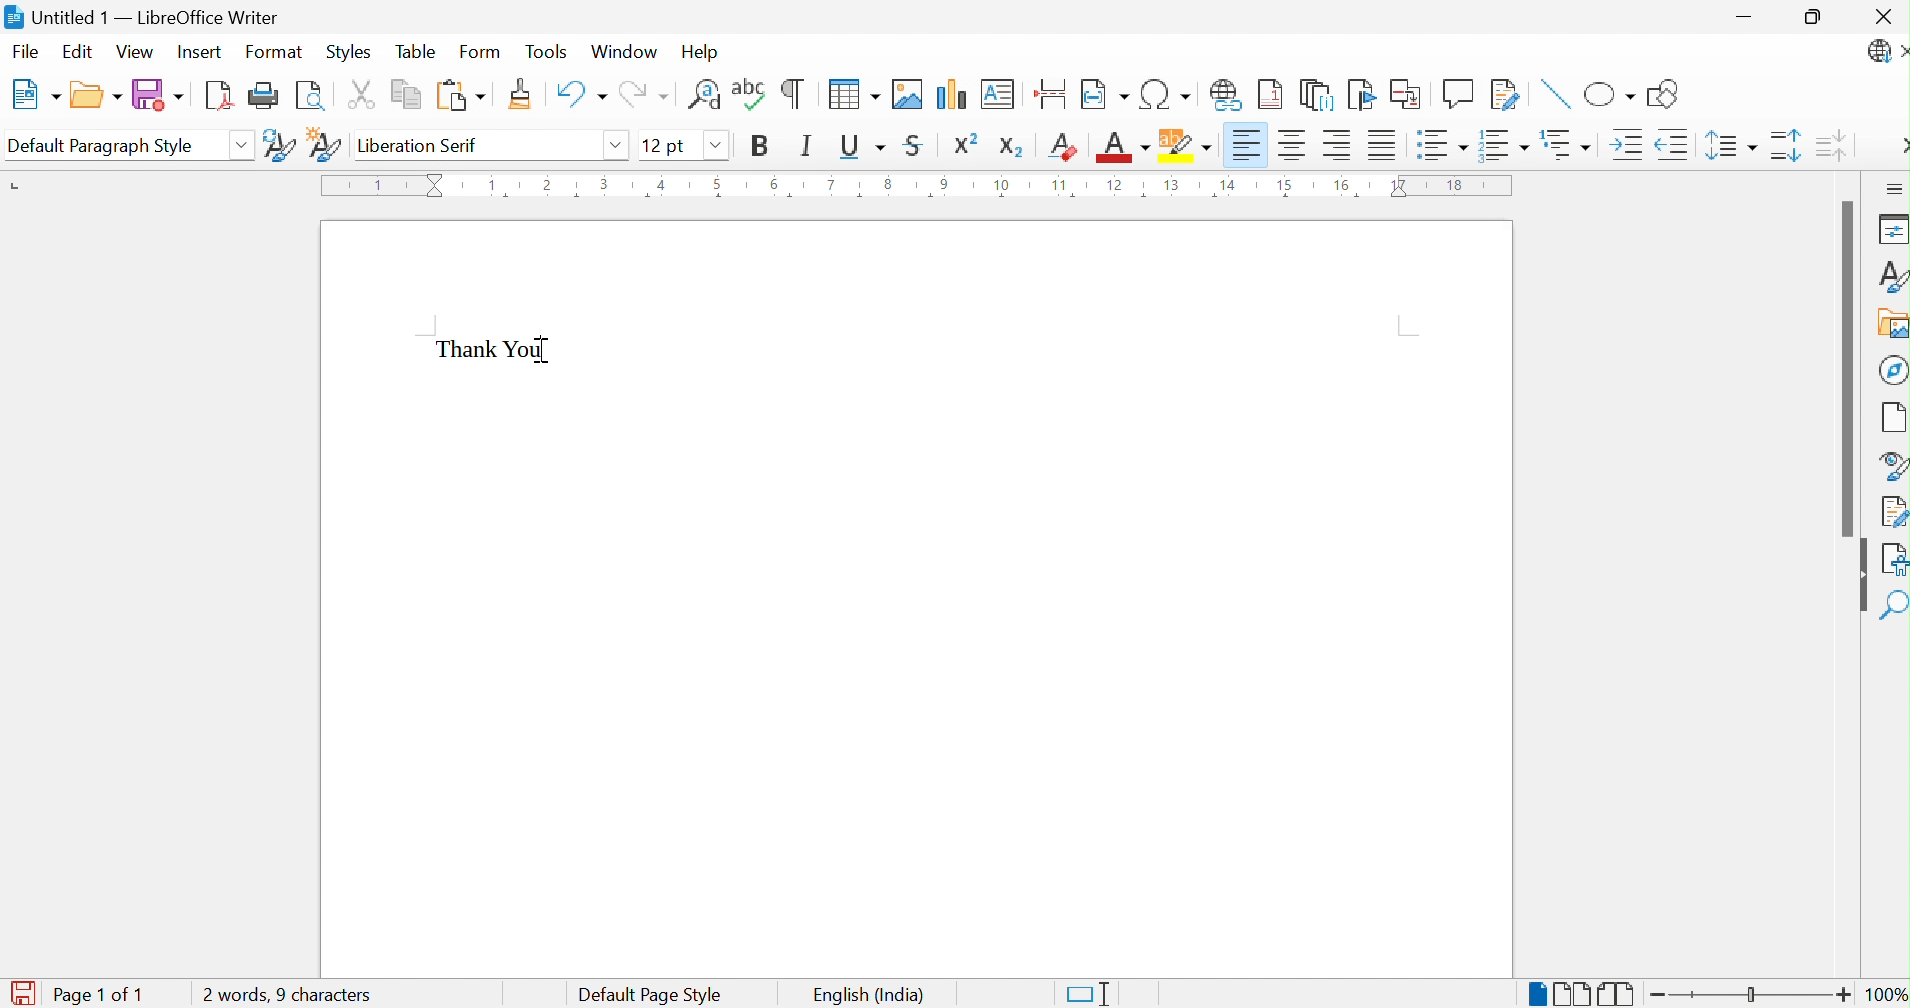 This screenshot has width=1910, height=1008. What do you see at coordinates (79, 53) in the screenshot?
I see `Edit` at bounding box center [79, 53].